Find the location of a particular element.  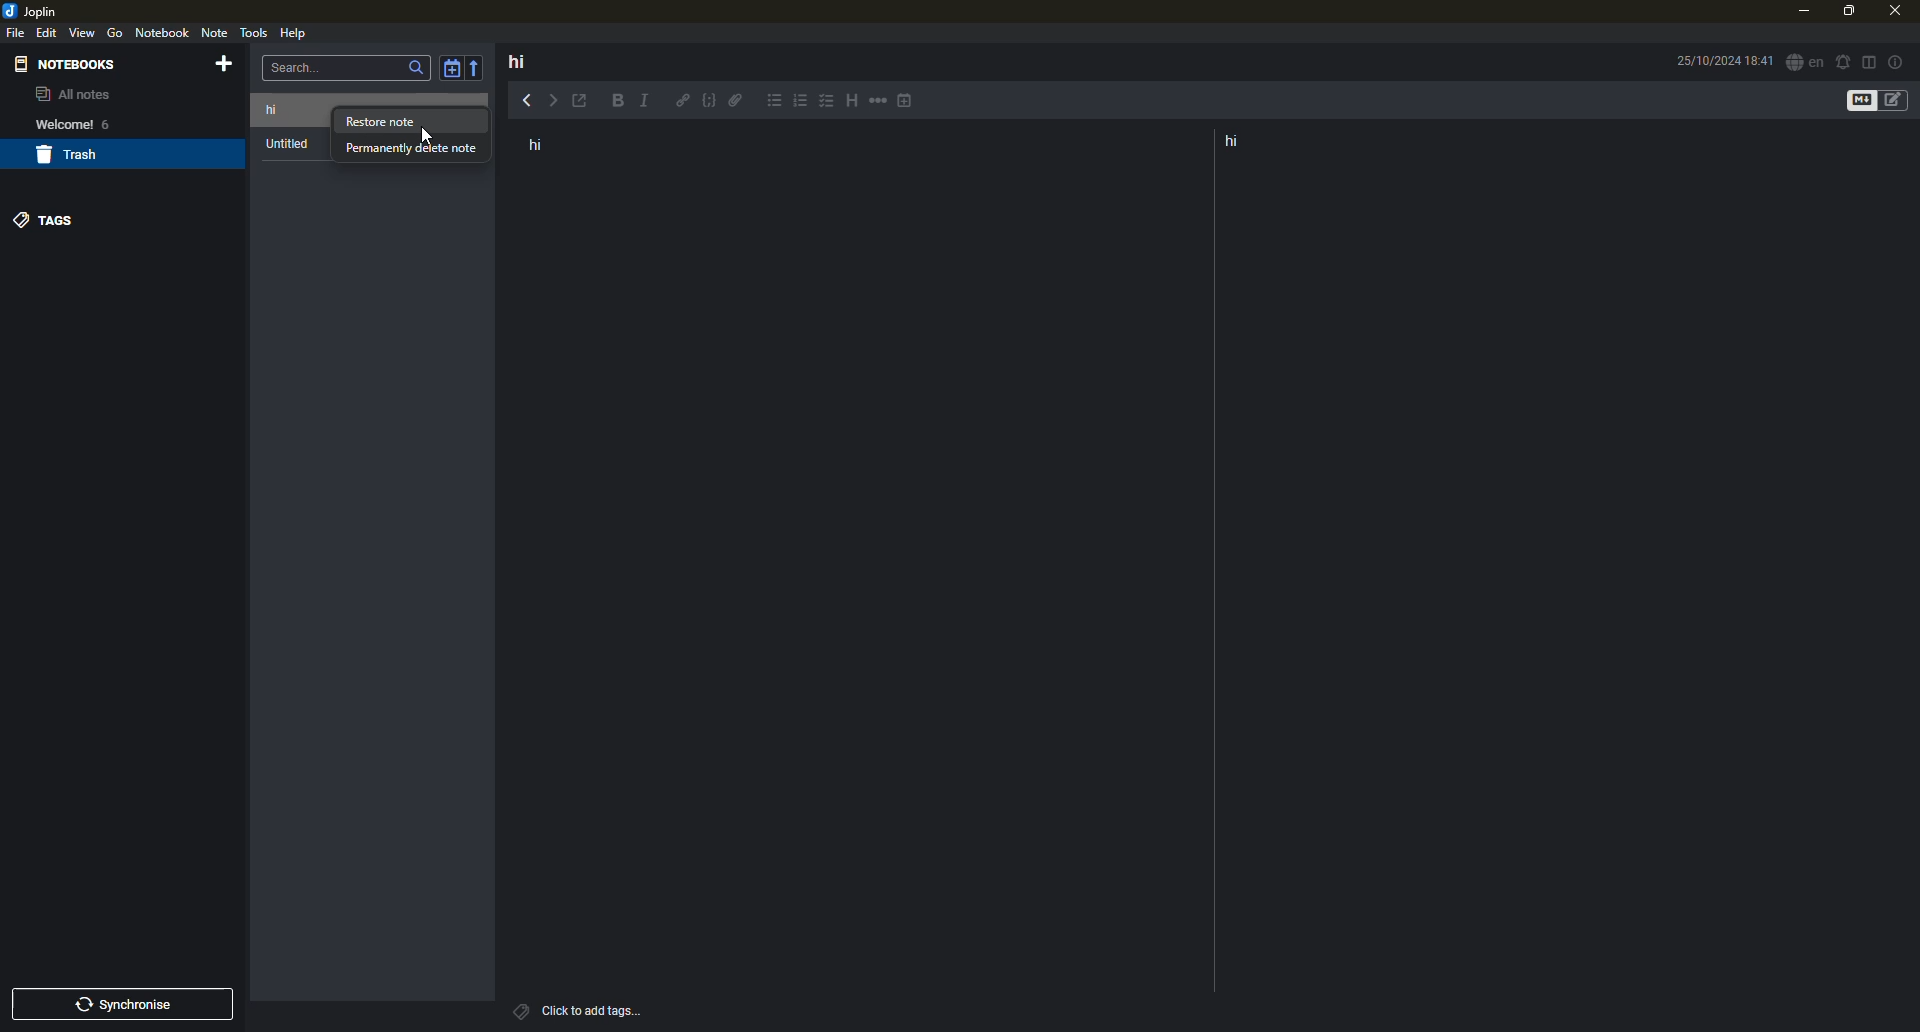

trash is located at coordinates (72, 156).